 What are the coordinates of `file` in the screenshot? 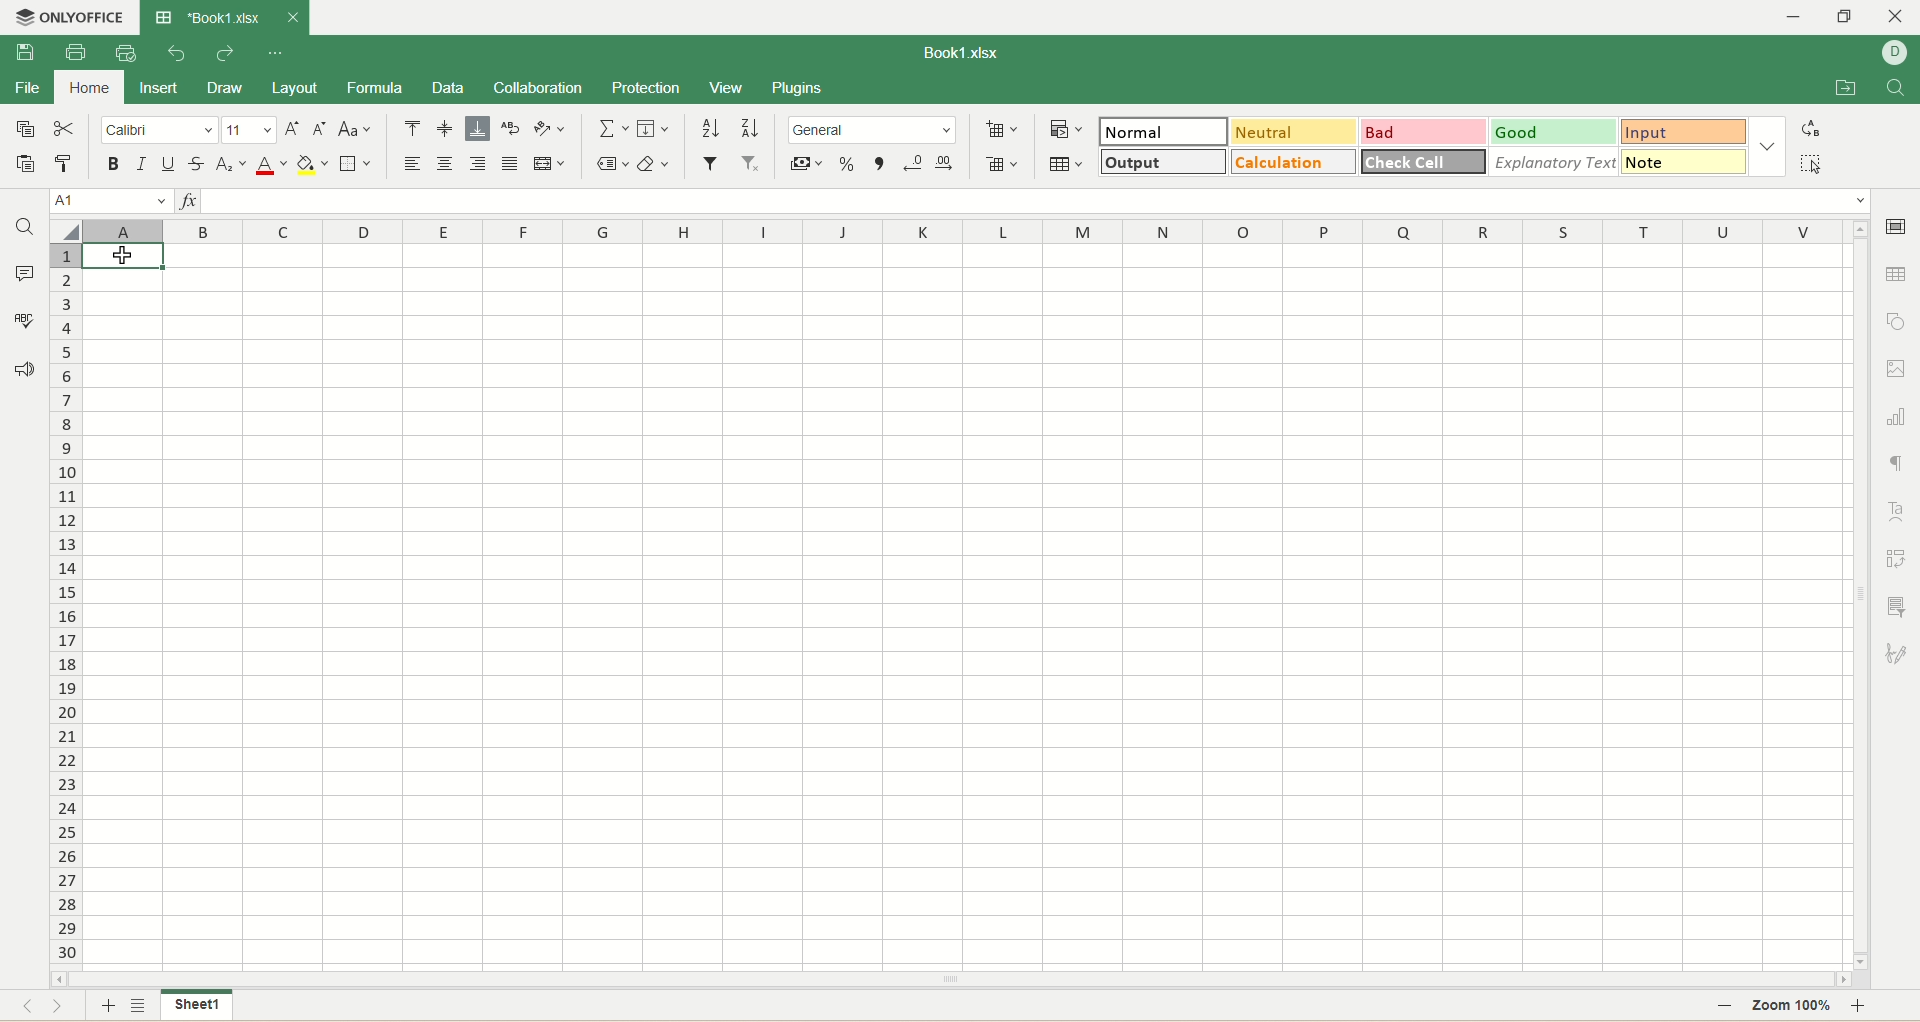 It's located at (26, 89).